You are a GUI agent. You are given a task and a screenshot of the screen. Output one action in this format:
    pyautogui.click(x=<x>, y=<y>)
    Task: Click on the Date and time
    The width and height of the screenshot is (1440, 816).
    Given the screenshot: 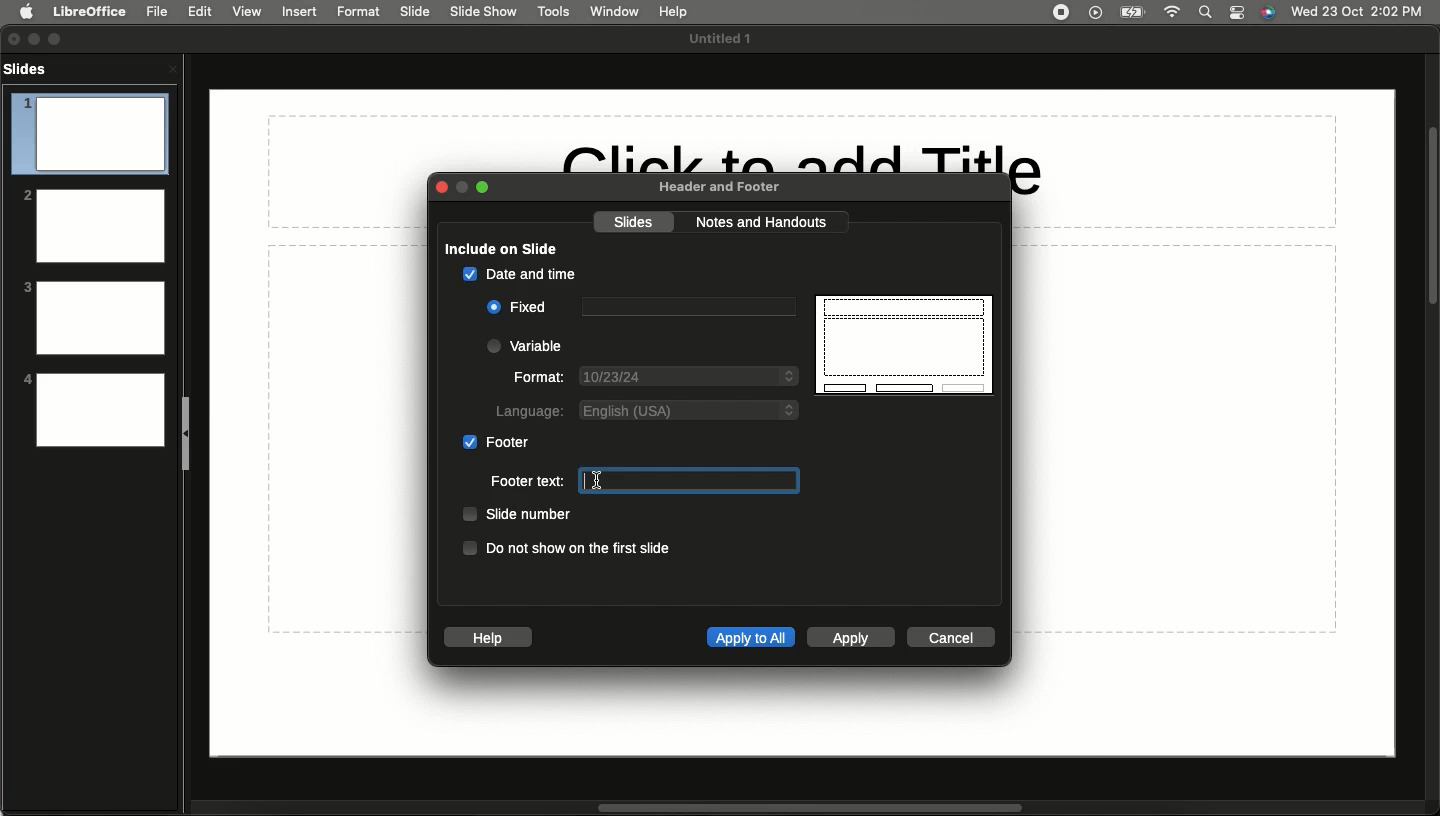 What is the action you would take?
    pyautogui.click(x=518, y=274)
    